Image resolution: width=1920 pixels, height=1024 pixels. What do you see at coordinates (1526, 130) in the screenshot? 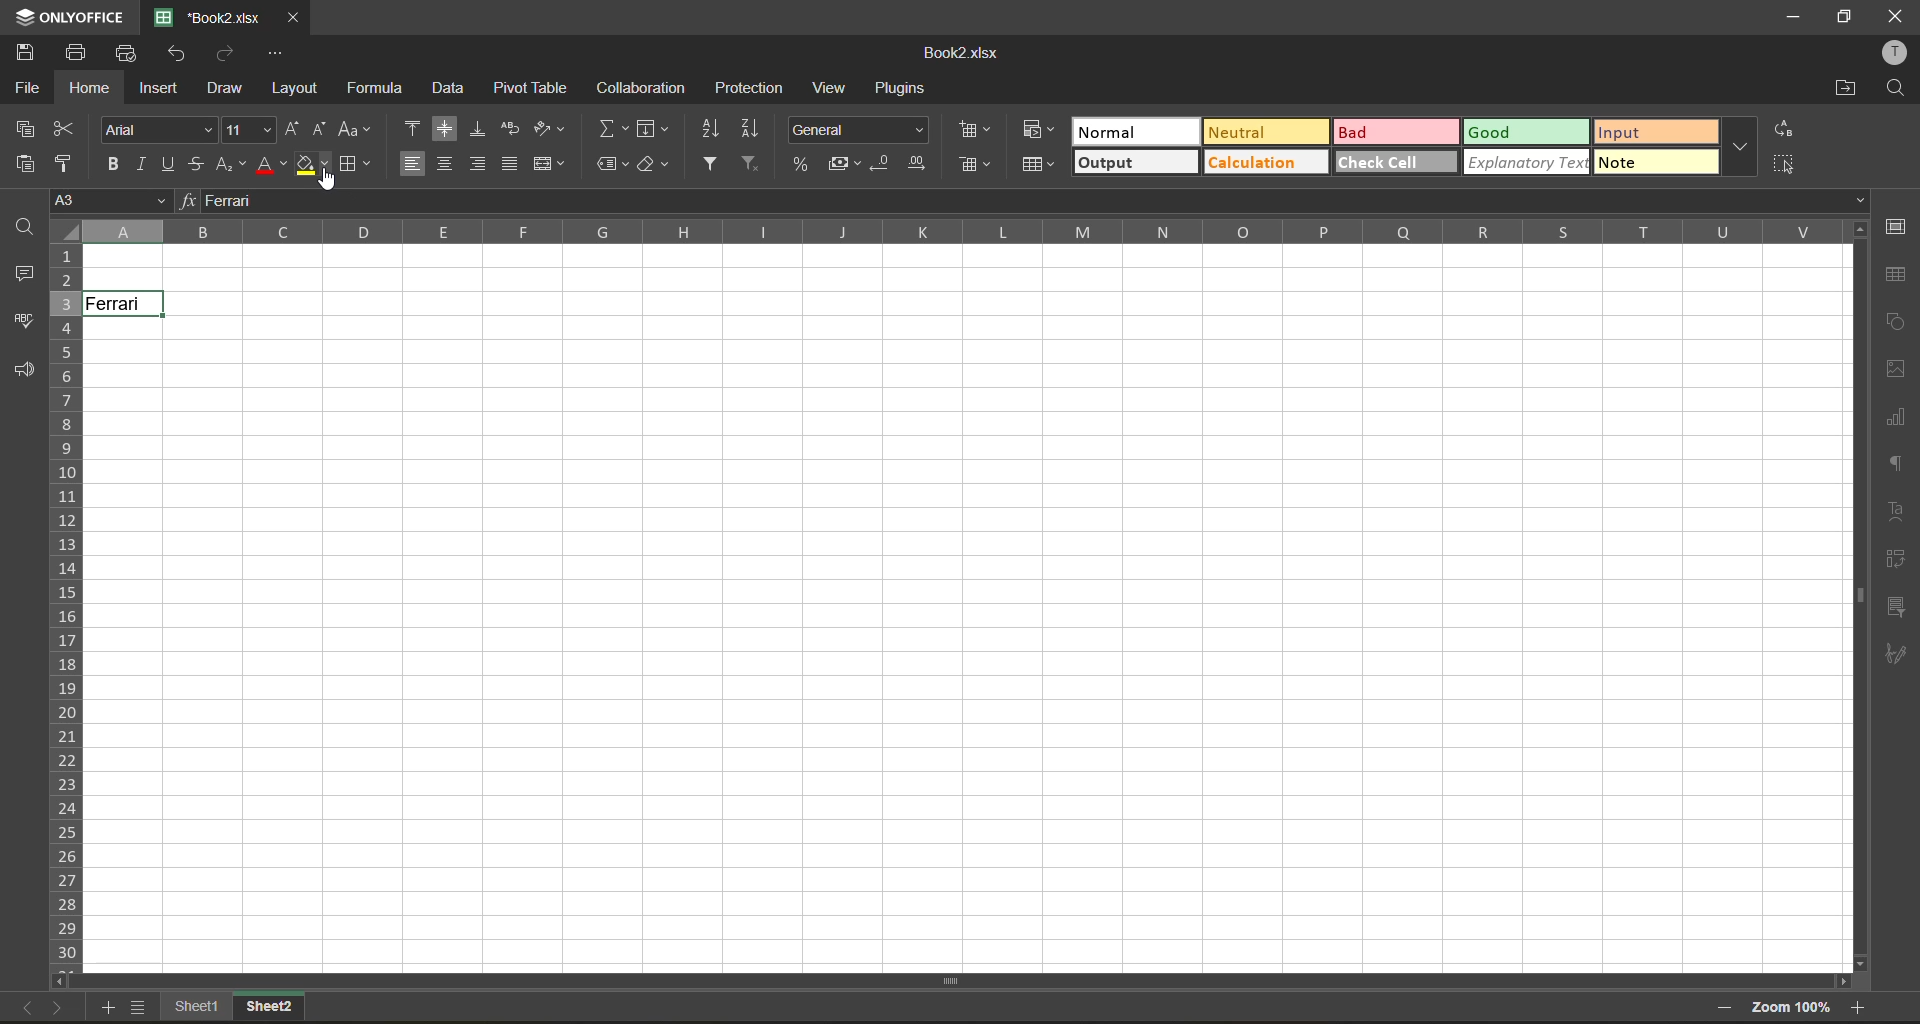
I see `good` at bounding box center [1526, 130].